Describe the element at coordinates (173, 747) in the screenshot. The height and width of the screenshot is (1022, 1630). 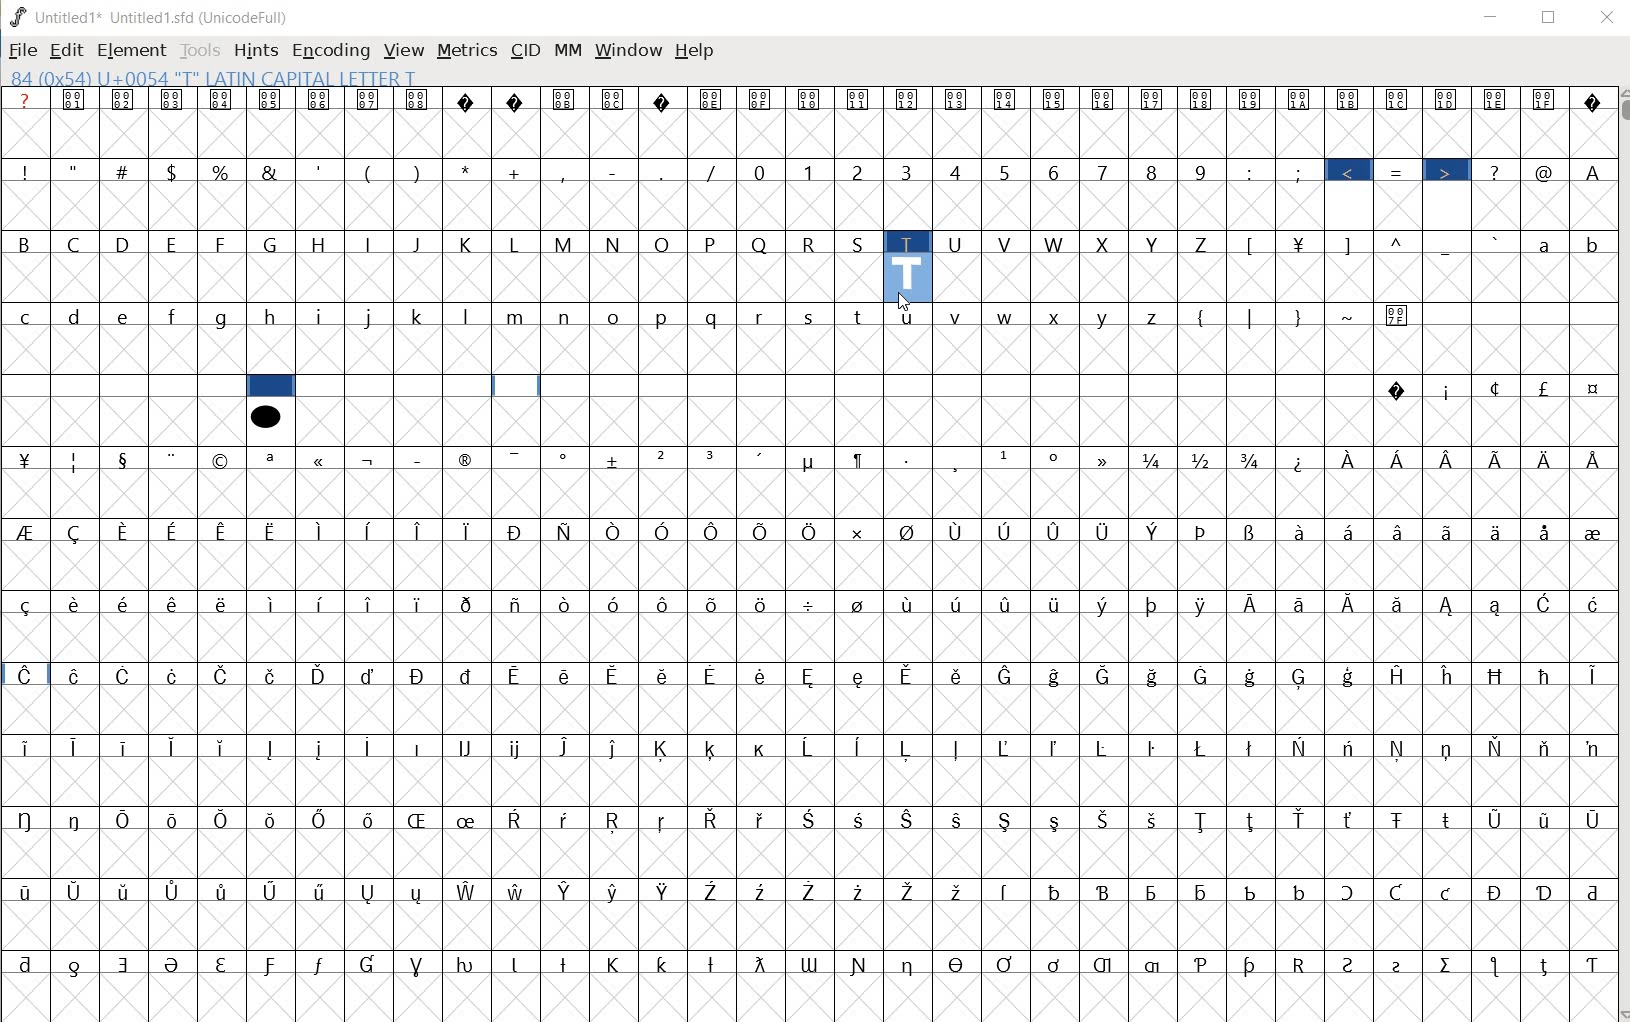
I see `Symbol` at that location.